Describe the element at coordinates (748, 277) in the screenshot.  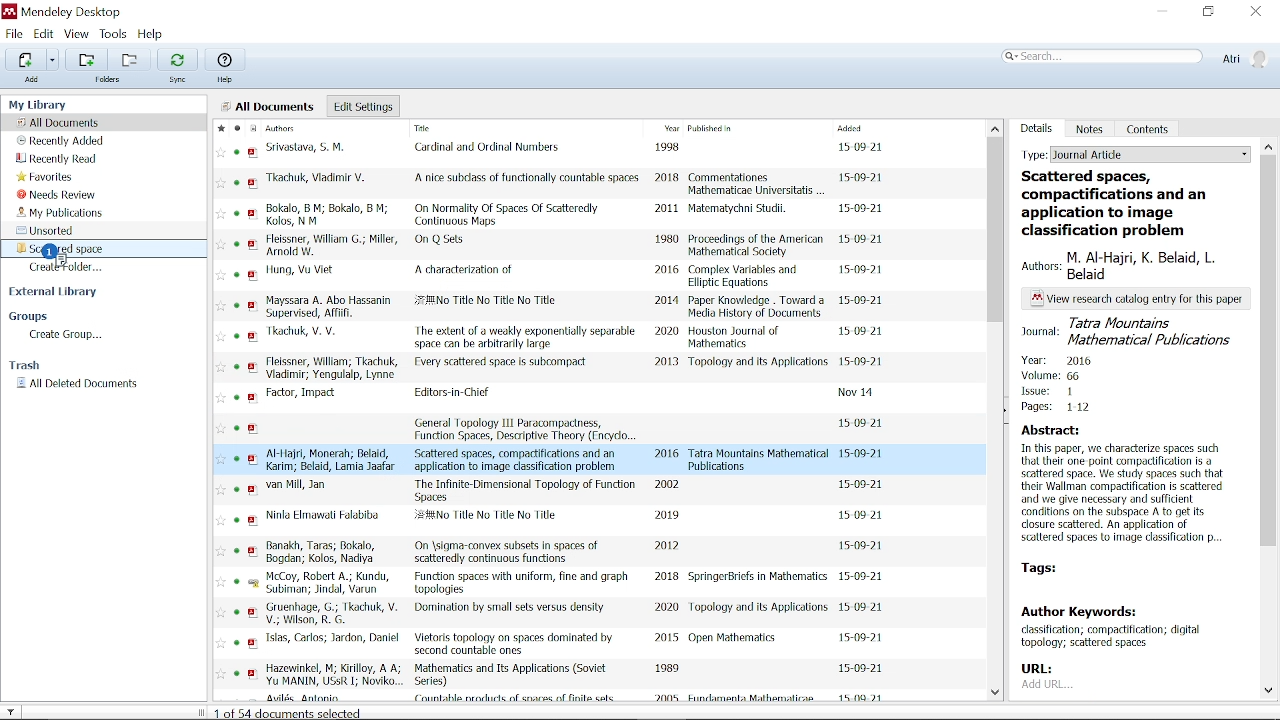
I see `Complex Variables and
Elliptic Equations.` at that location.